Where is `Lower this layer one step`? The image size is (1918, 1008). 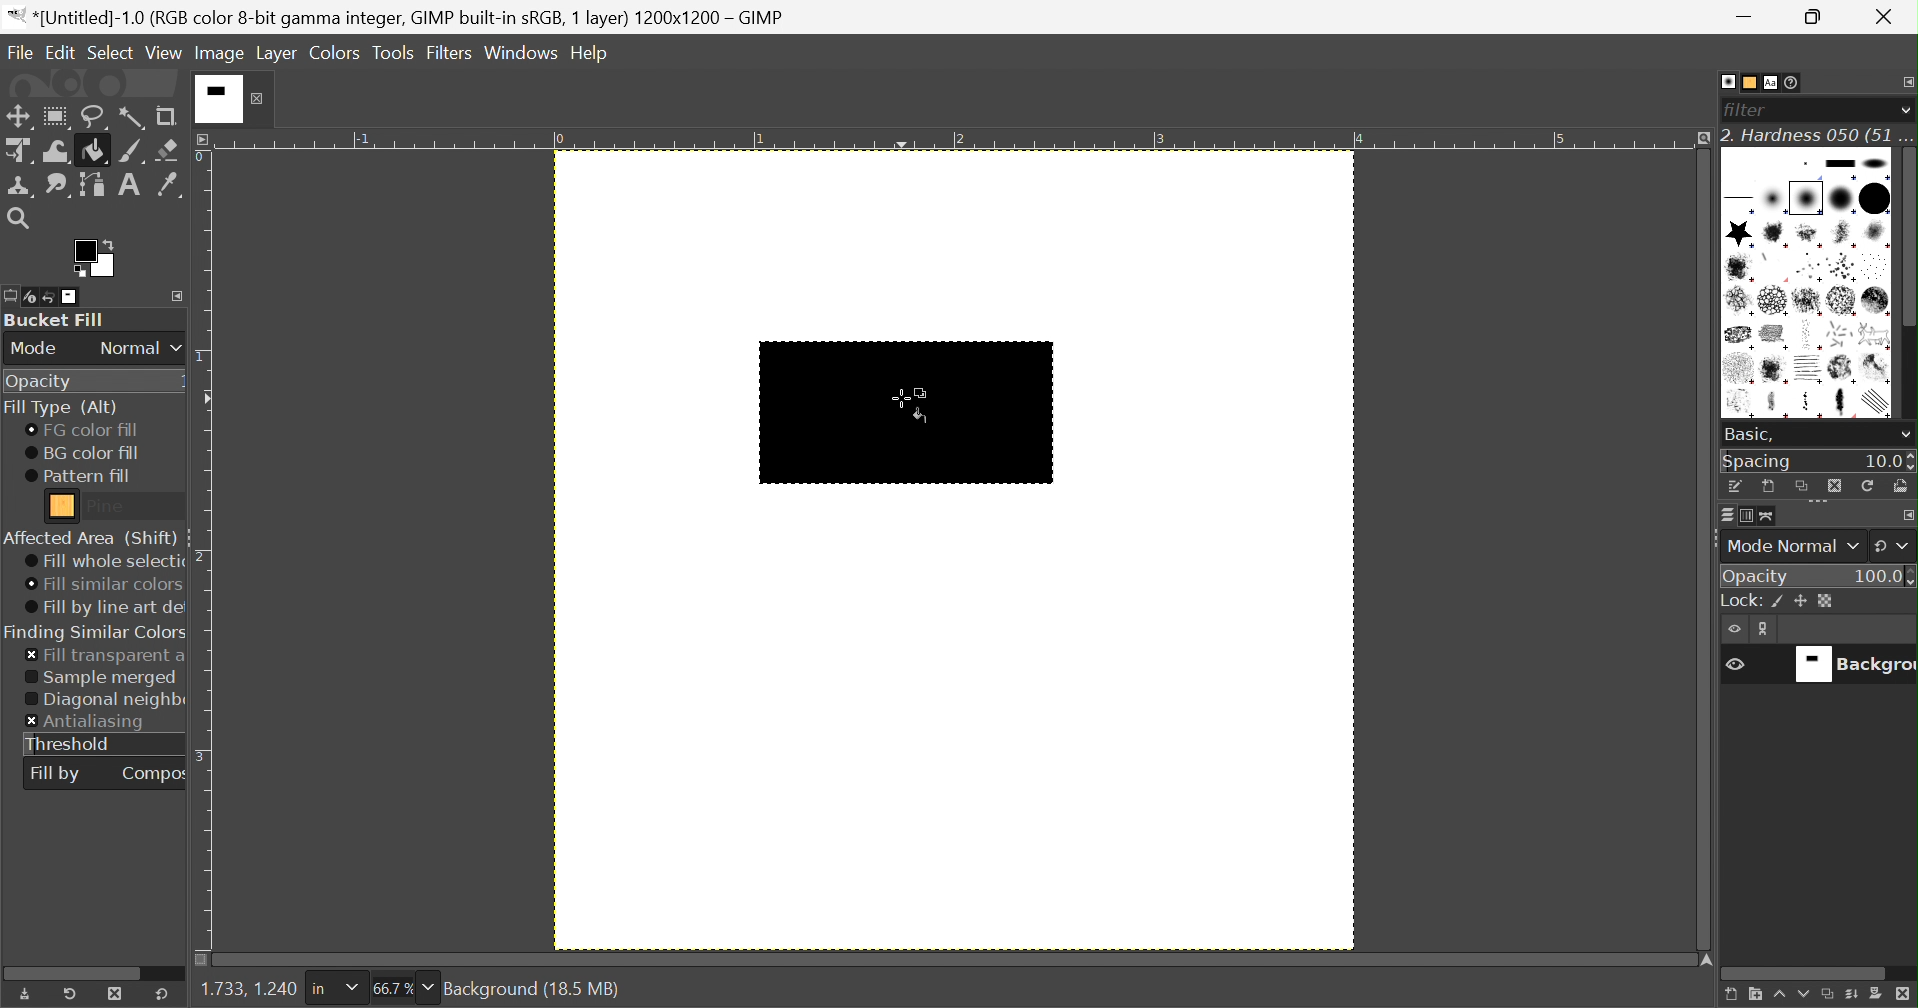 Lower this layer one step is located at coordinates (1803, 997).